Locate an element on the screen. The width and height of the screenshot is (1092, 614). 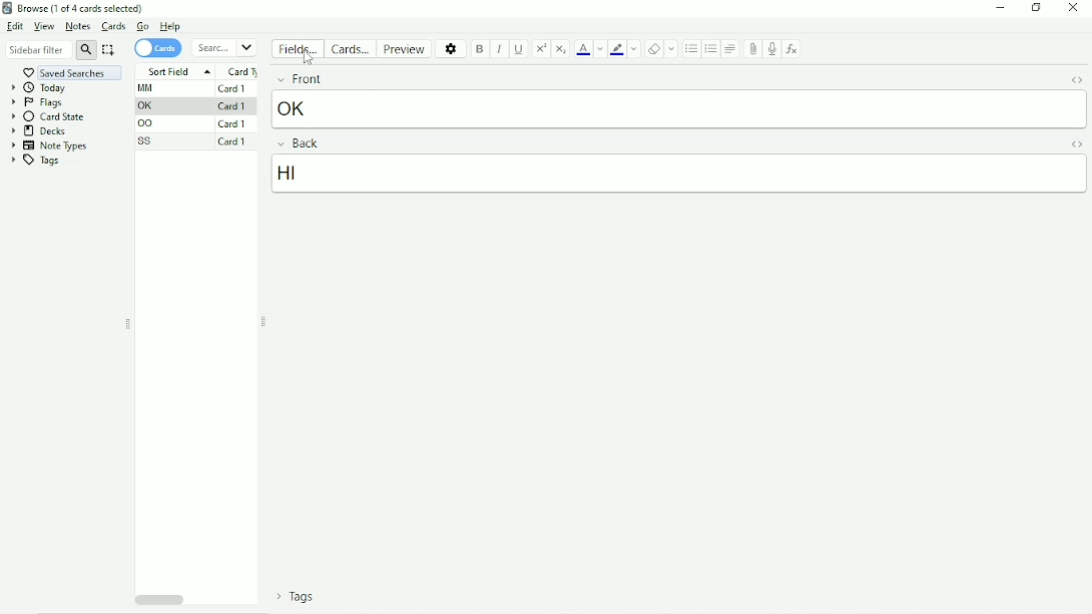
View is located at coordinates (43, 26).